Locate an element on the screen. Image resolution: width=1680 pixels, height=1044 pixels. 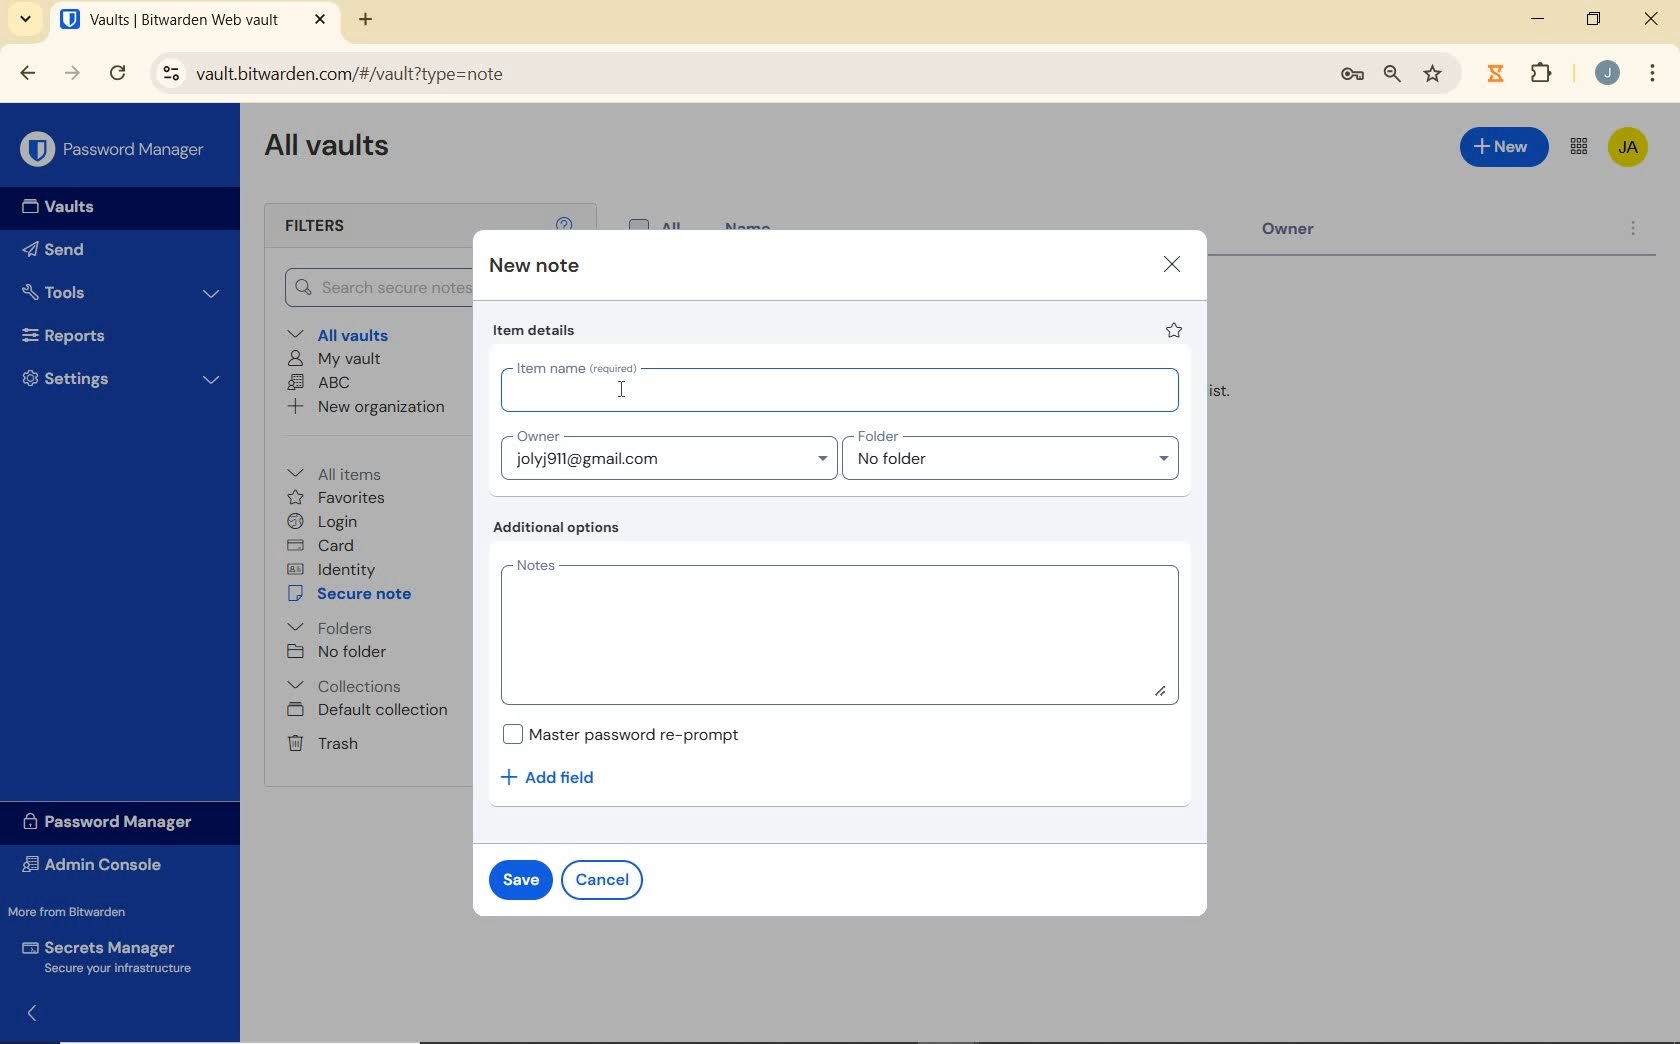
item details is located at coordinates (537, 330).